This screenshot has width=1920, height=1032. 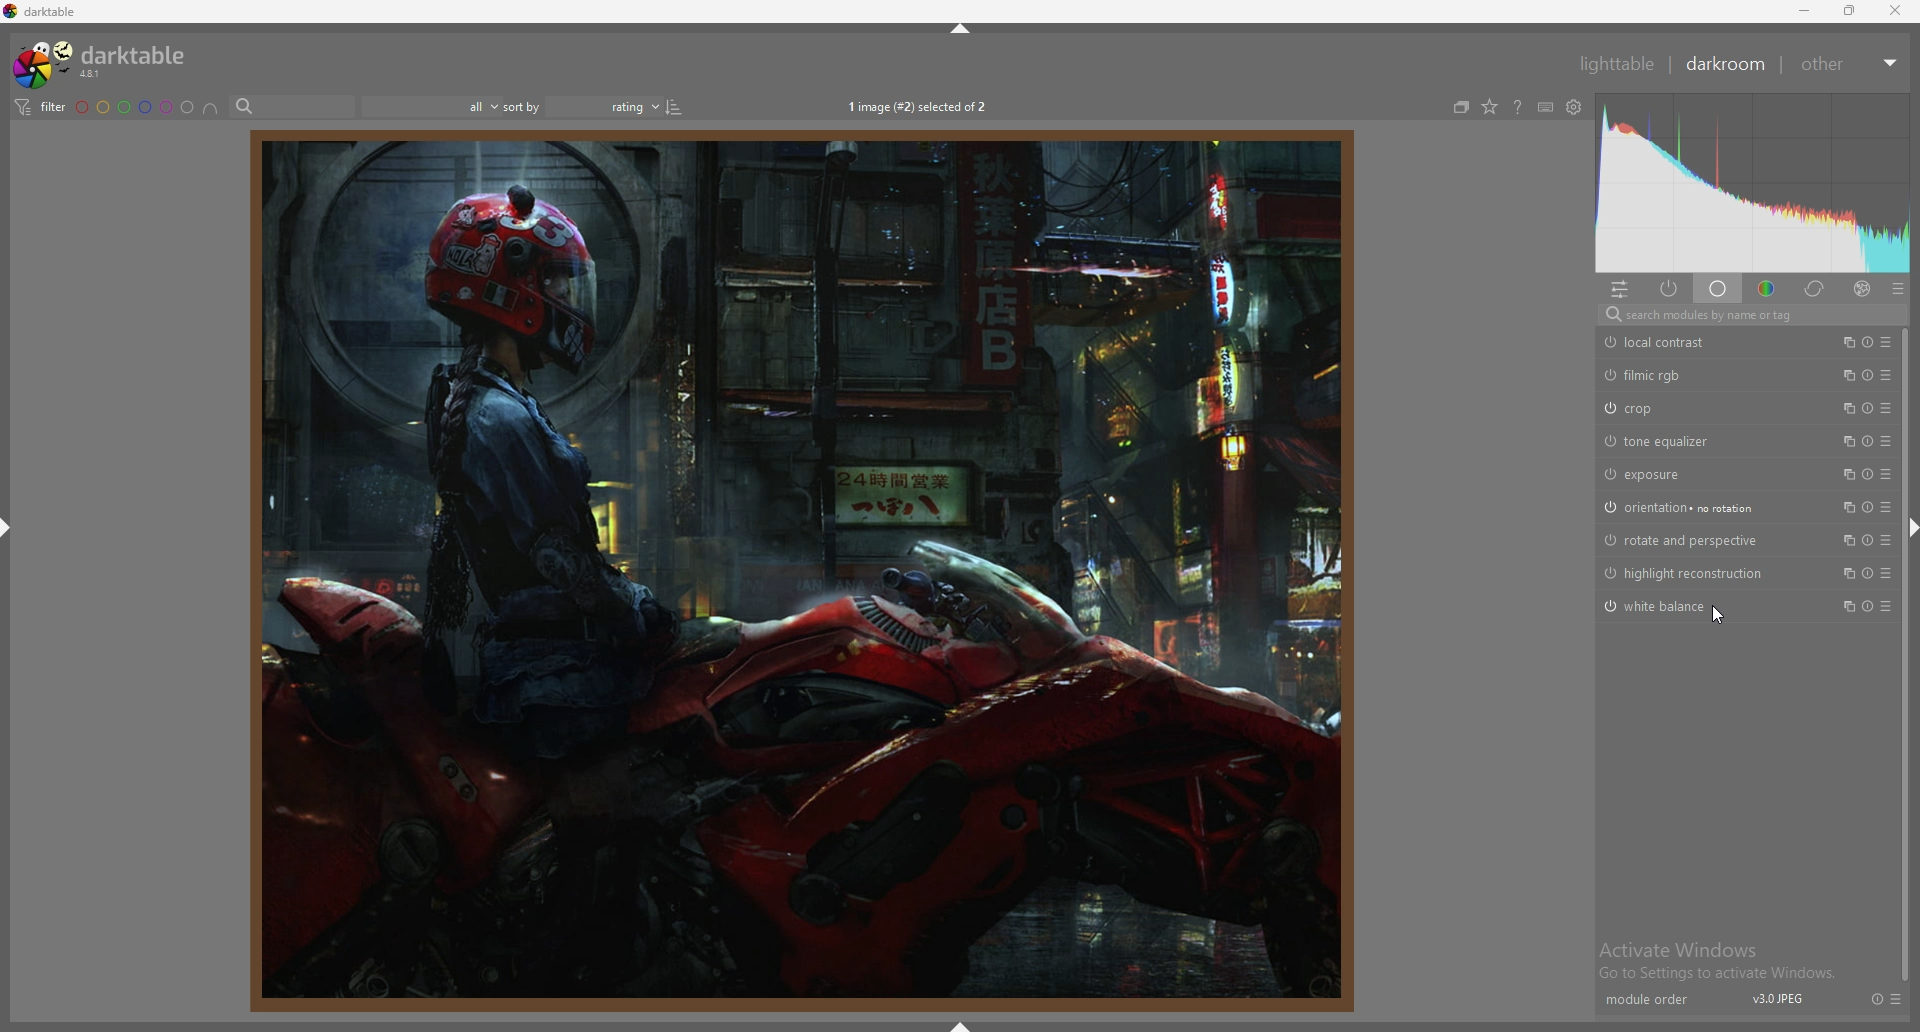 I want to click on presets, so click(x=1886, y=507).